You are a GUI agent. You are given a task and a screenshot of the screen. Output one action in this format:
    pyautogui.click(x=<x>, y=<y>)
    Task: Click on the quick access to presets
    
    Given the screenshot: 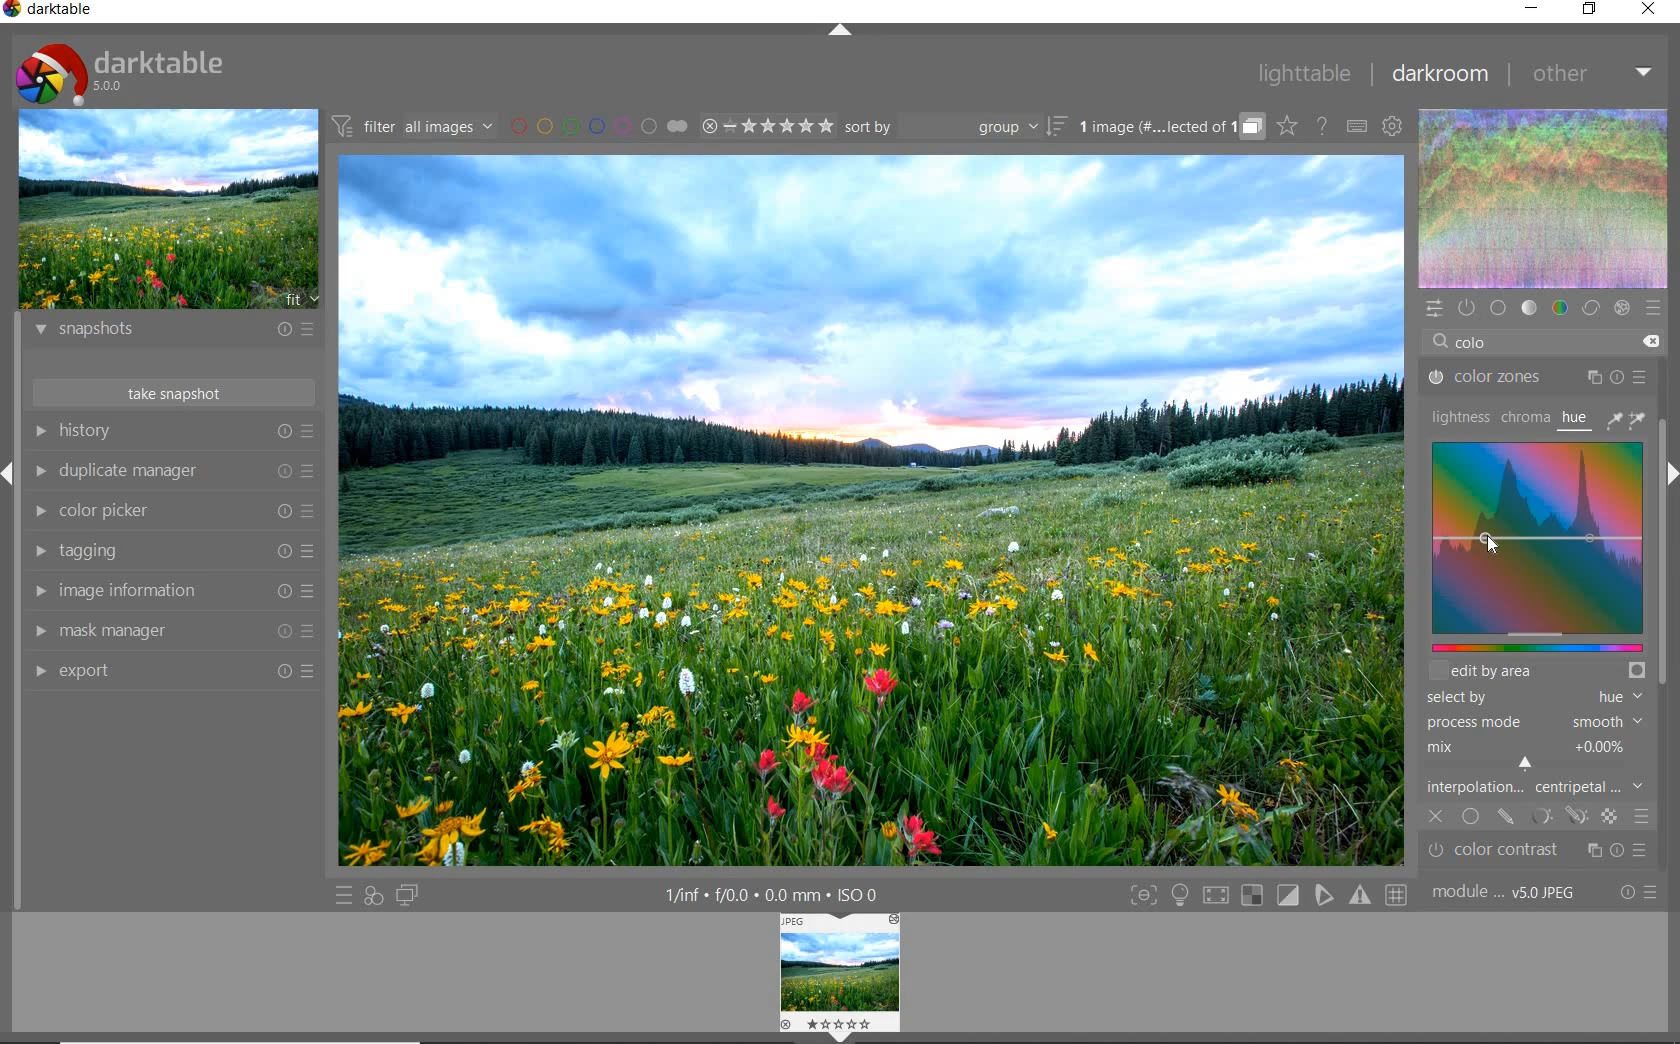 What is the action you would take?
    pyautogui.click(x=345, y=896)
    